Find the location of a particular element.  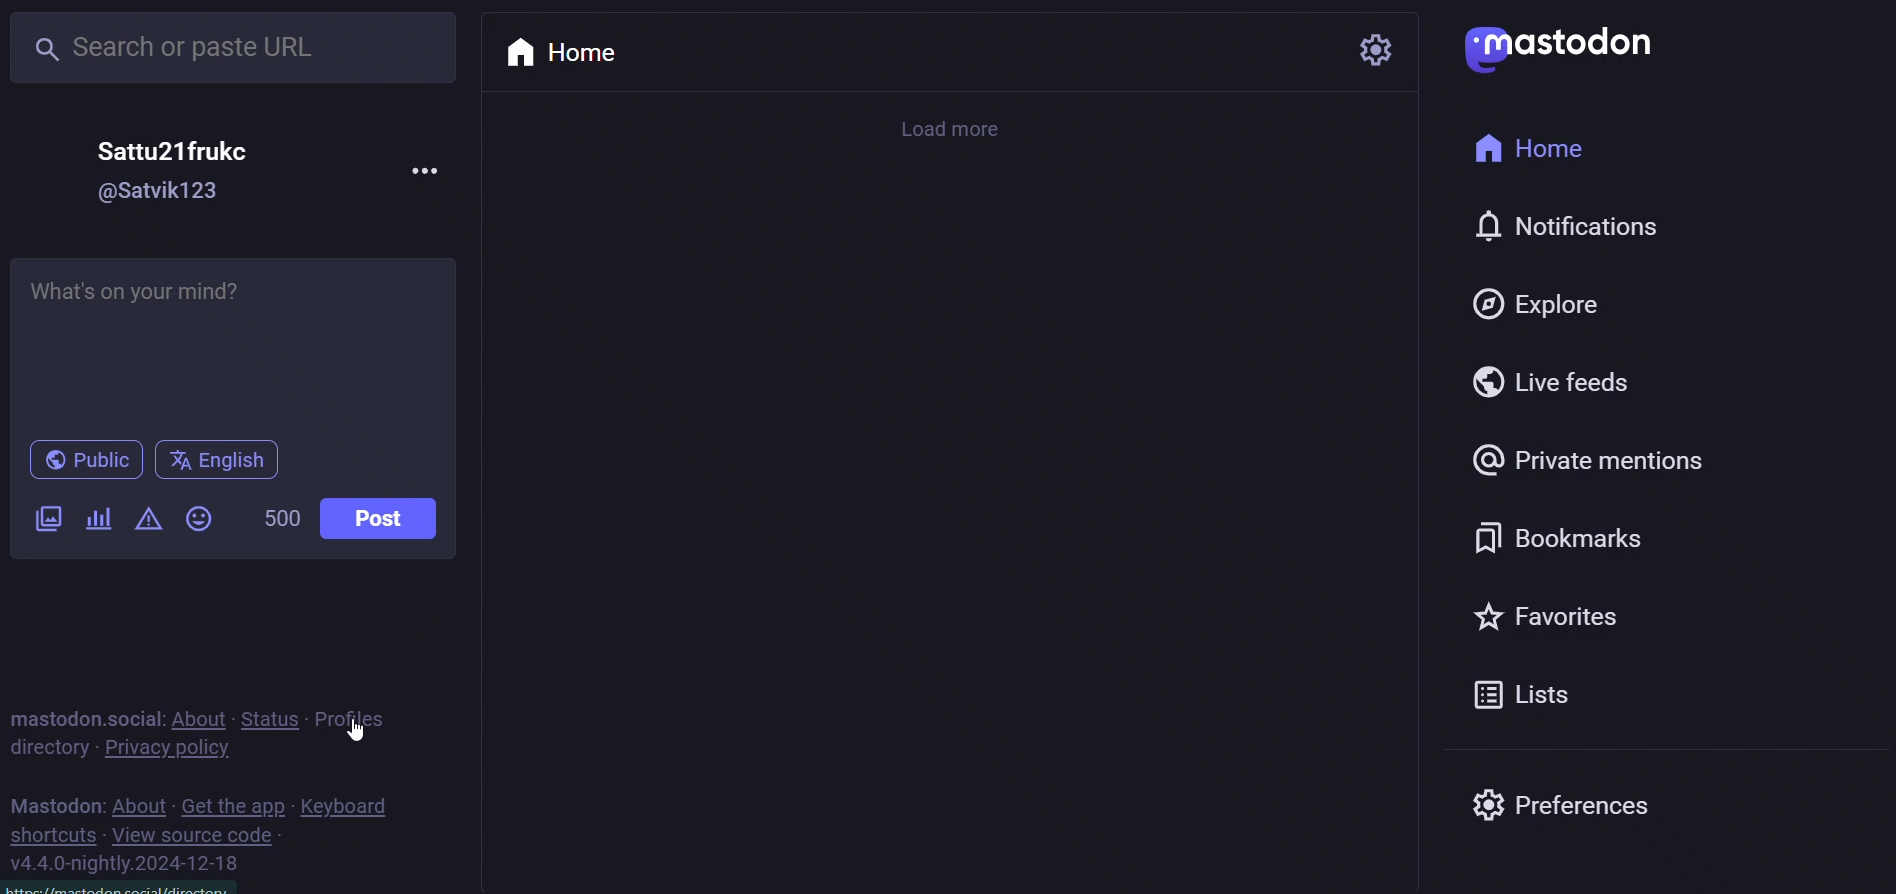

search is located at coordinates (237, 46).